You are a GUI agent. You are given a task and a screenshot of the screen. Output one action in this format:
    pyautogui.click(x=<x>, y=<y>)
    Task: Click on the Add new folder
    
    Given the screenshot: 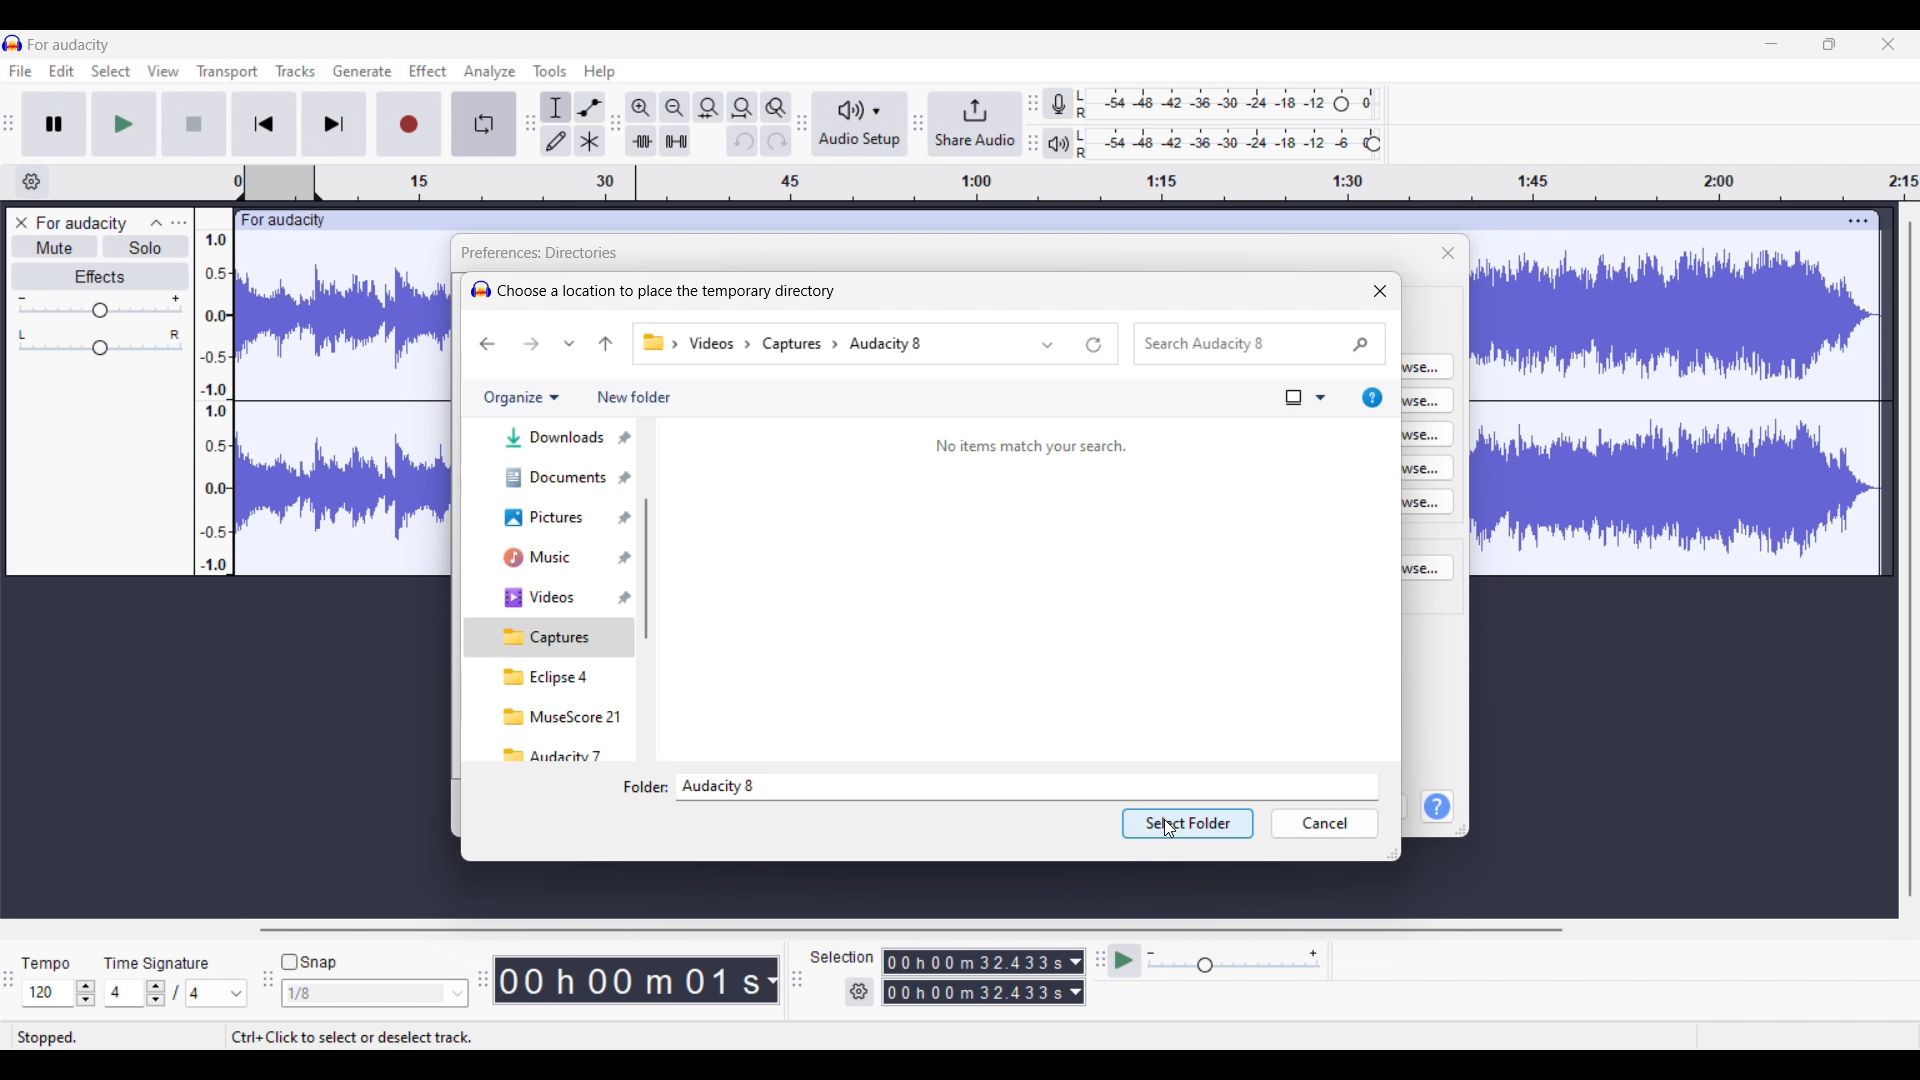 What is the action you would take?
    pyautogui.click(x=634, y=397)
    